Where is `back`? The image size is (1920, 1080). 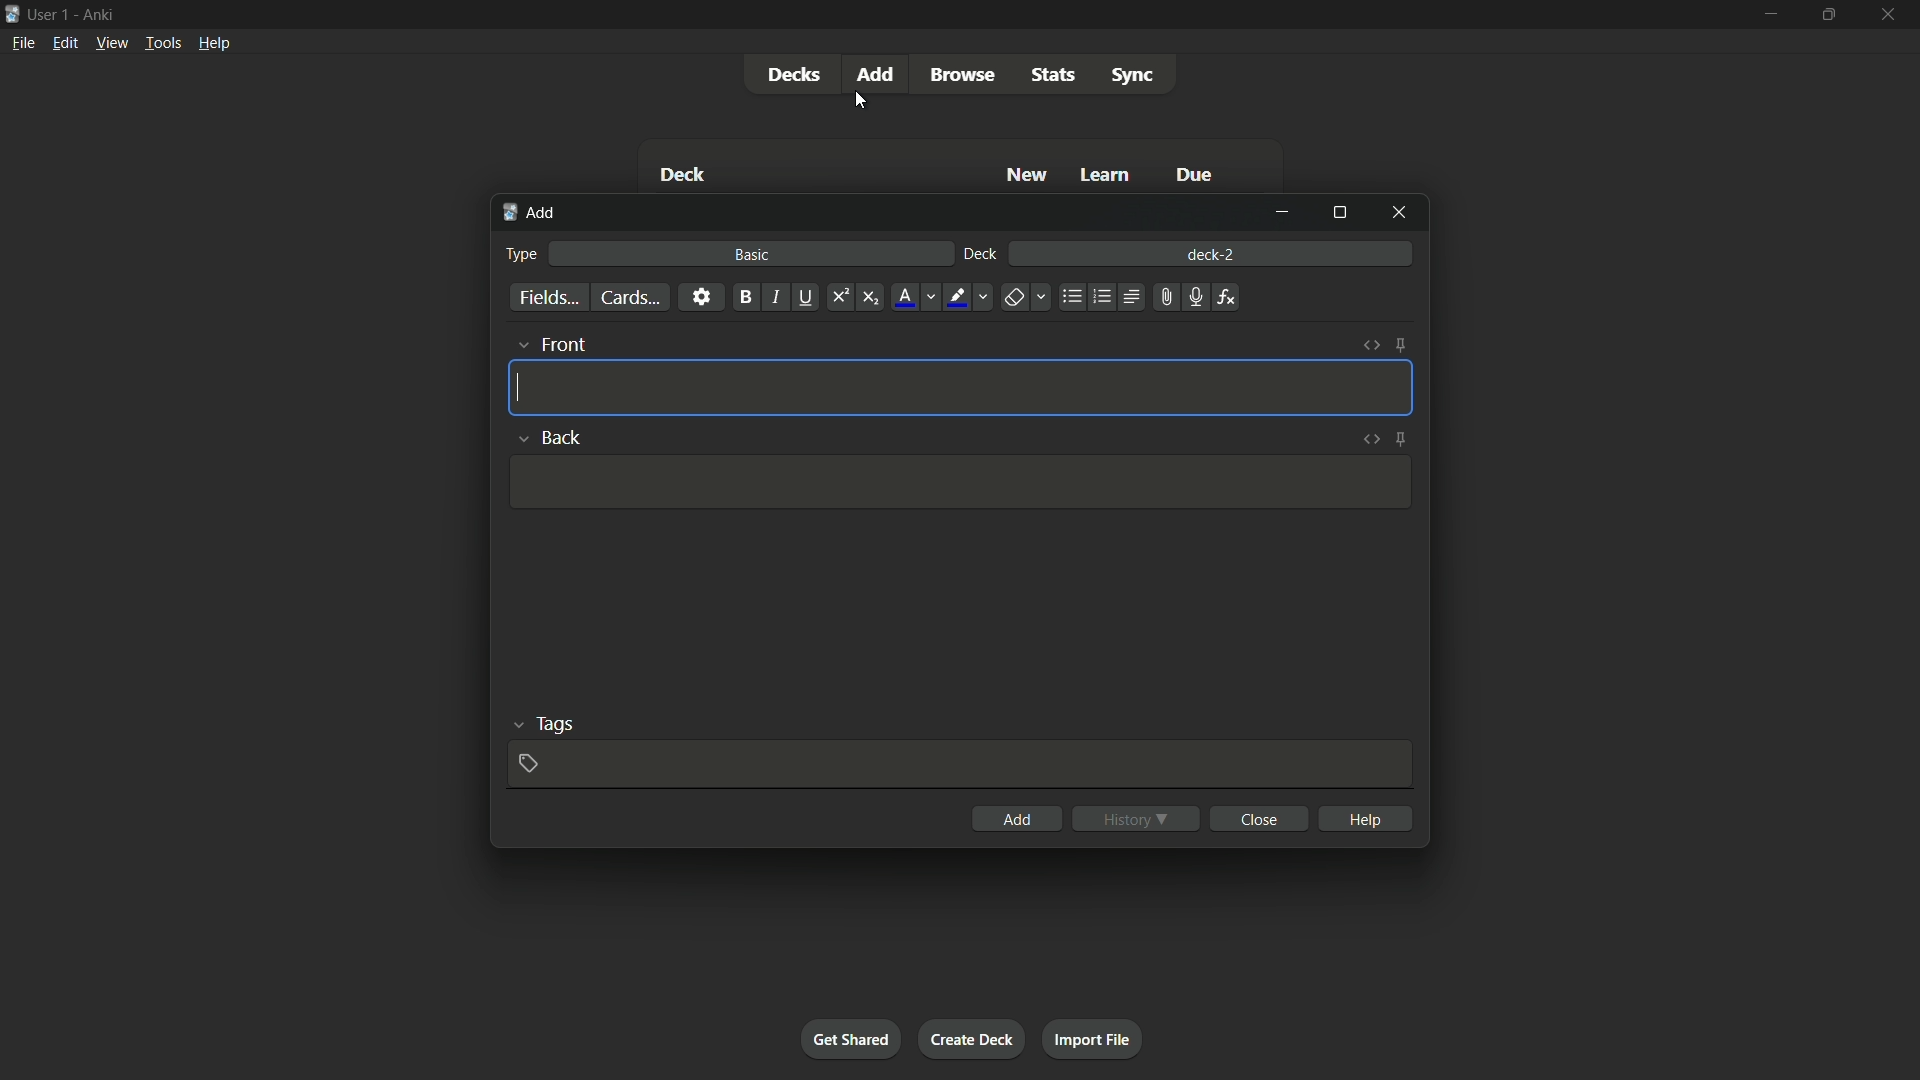 back is located at coordinates (553, 437).